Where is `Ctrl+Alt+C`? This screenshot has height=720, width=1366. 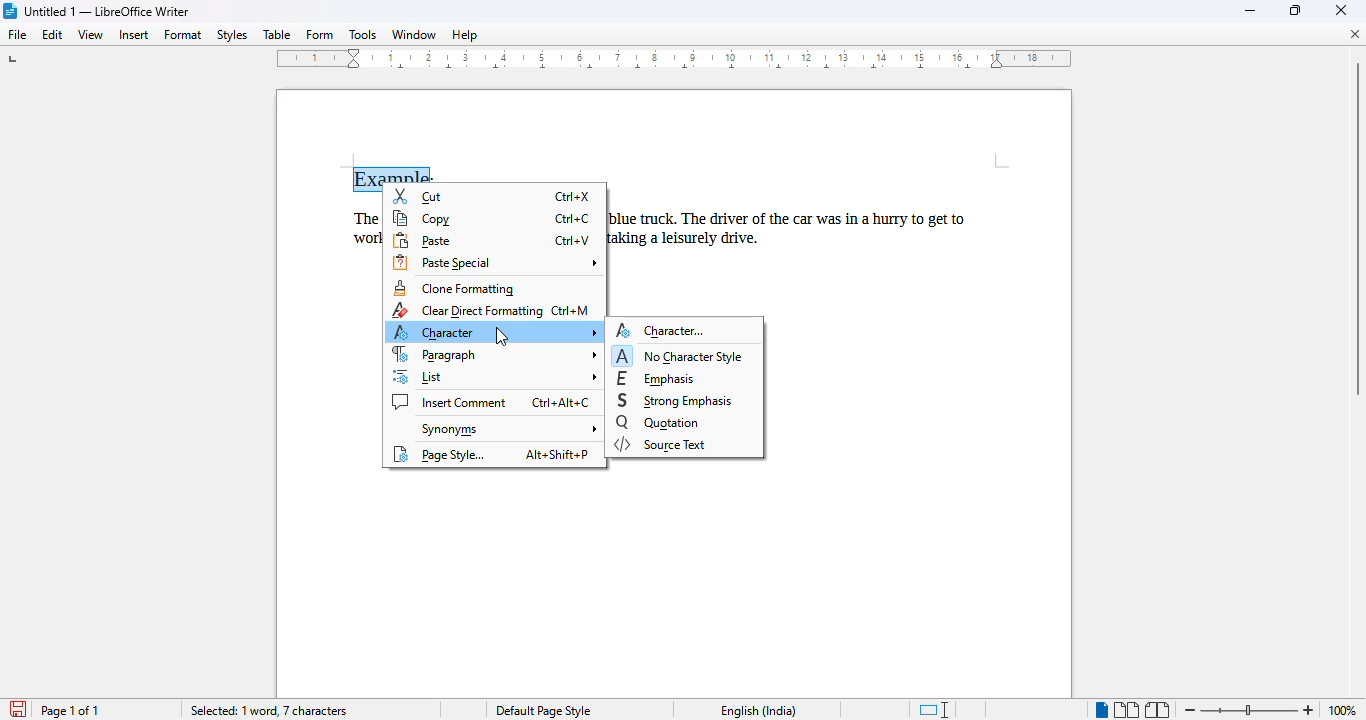 Ctrl+Alt+C is located at coordinates (560, 402).